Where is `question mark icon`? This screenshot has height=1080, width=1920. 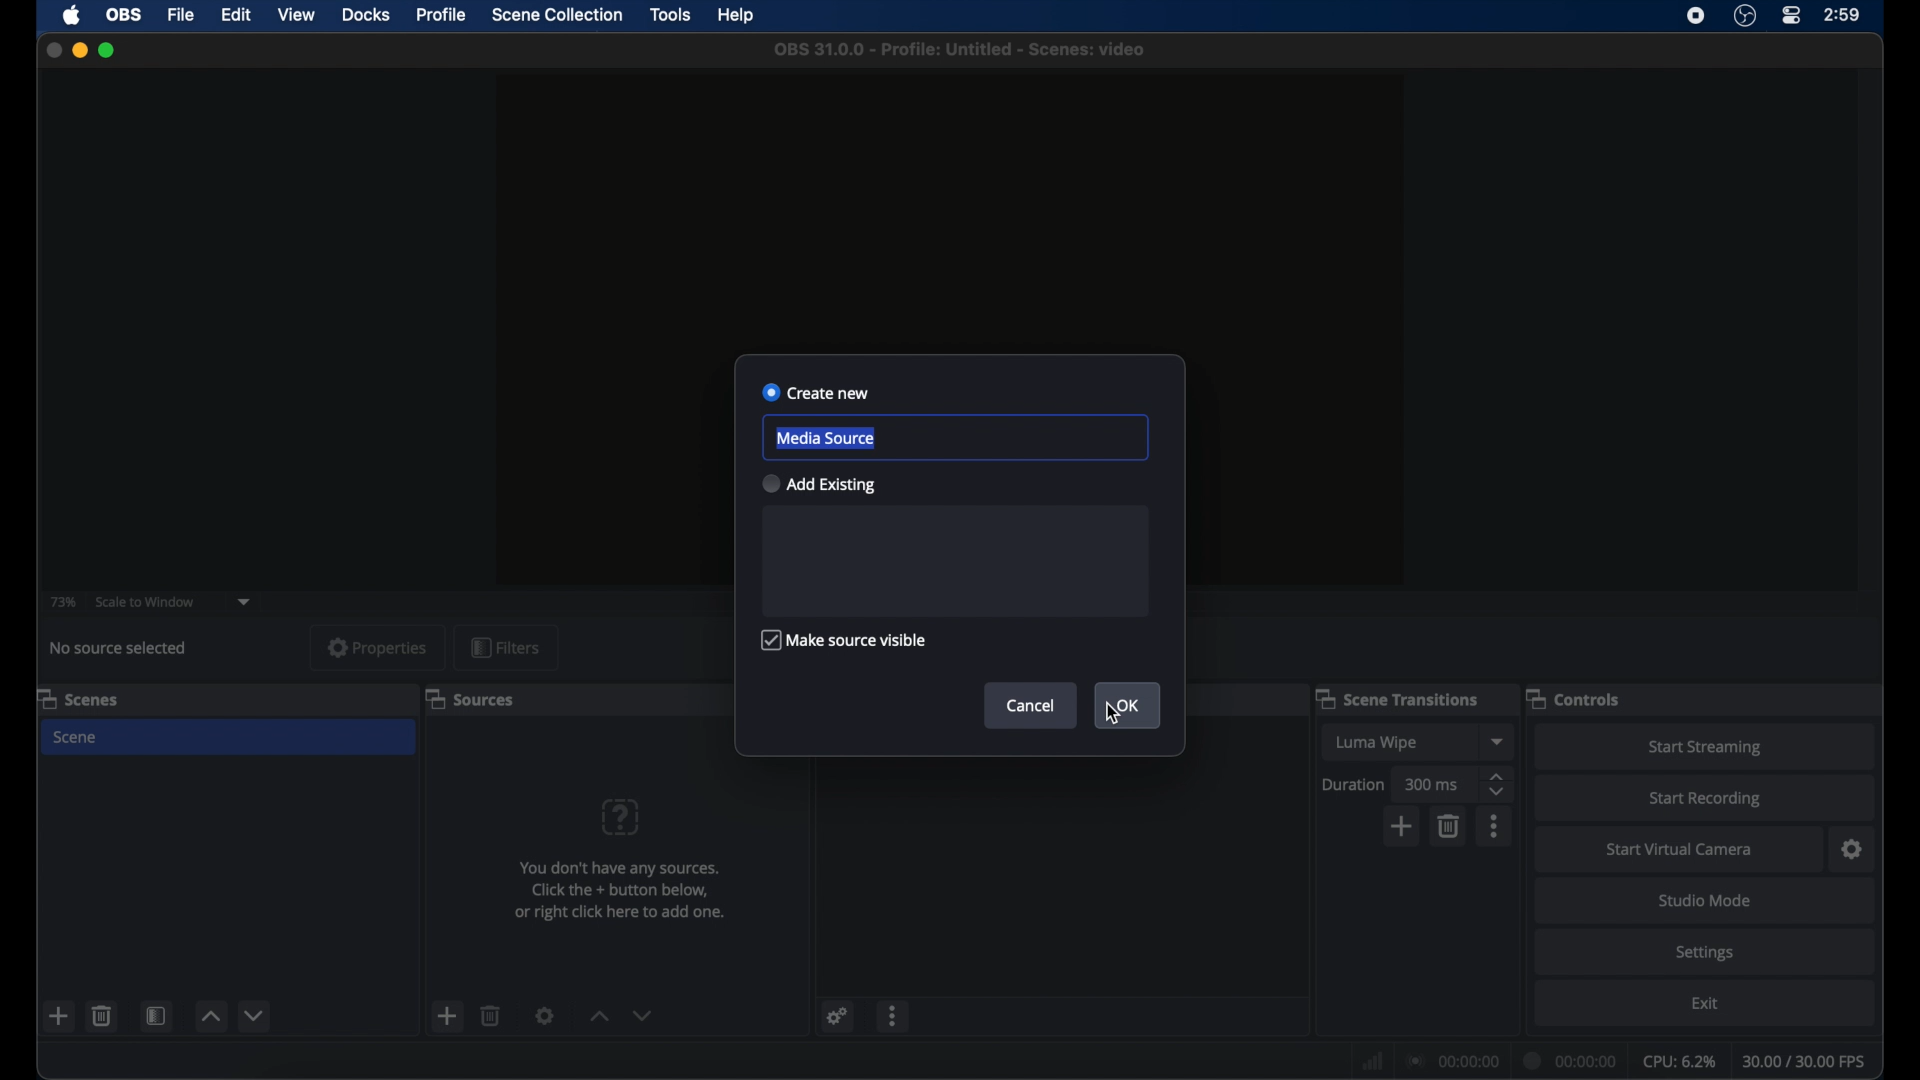
question mark icon is located at coordinates (620, 817).